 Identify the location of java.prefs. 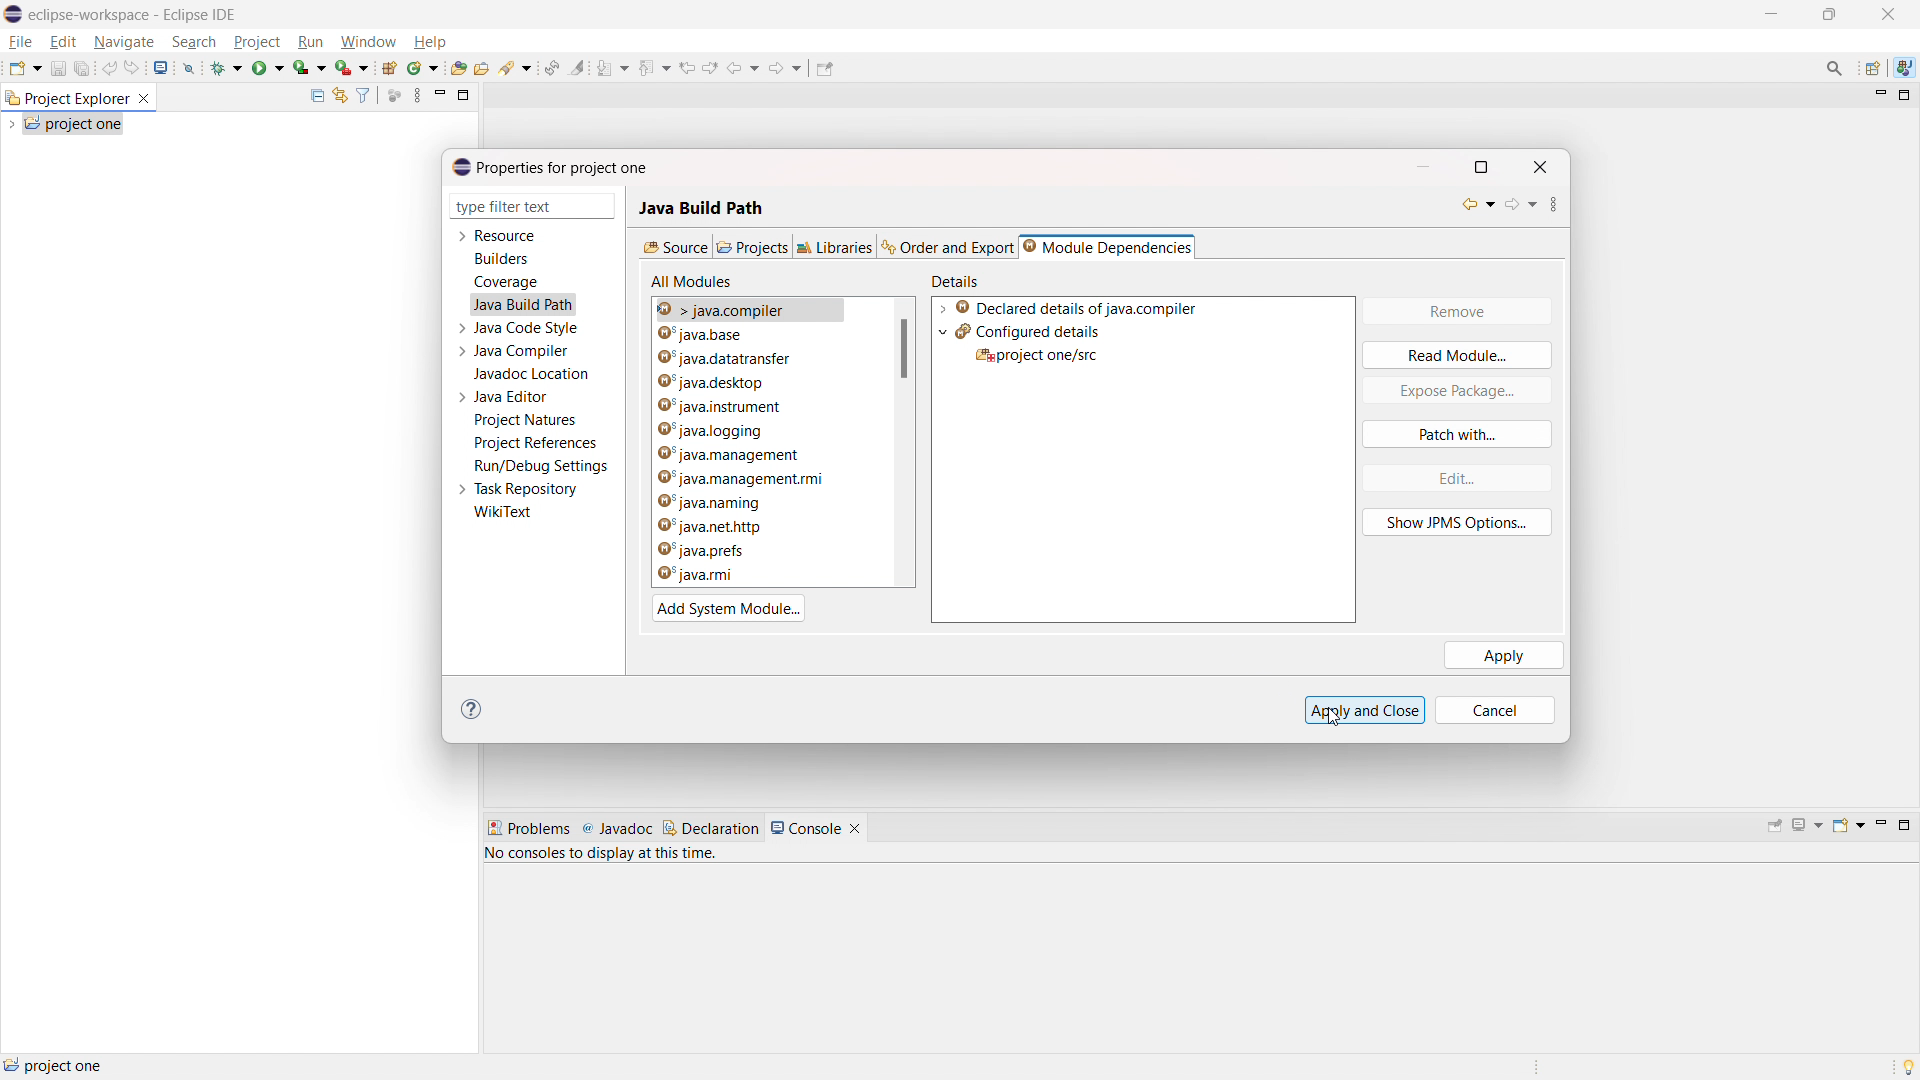
(732, 551).